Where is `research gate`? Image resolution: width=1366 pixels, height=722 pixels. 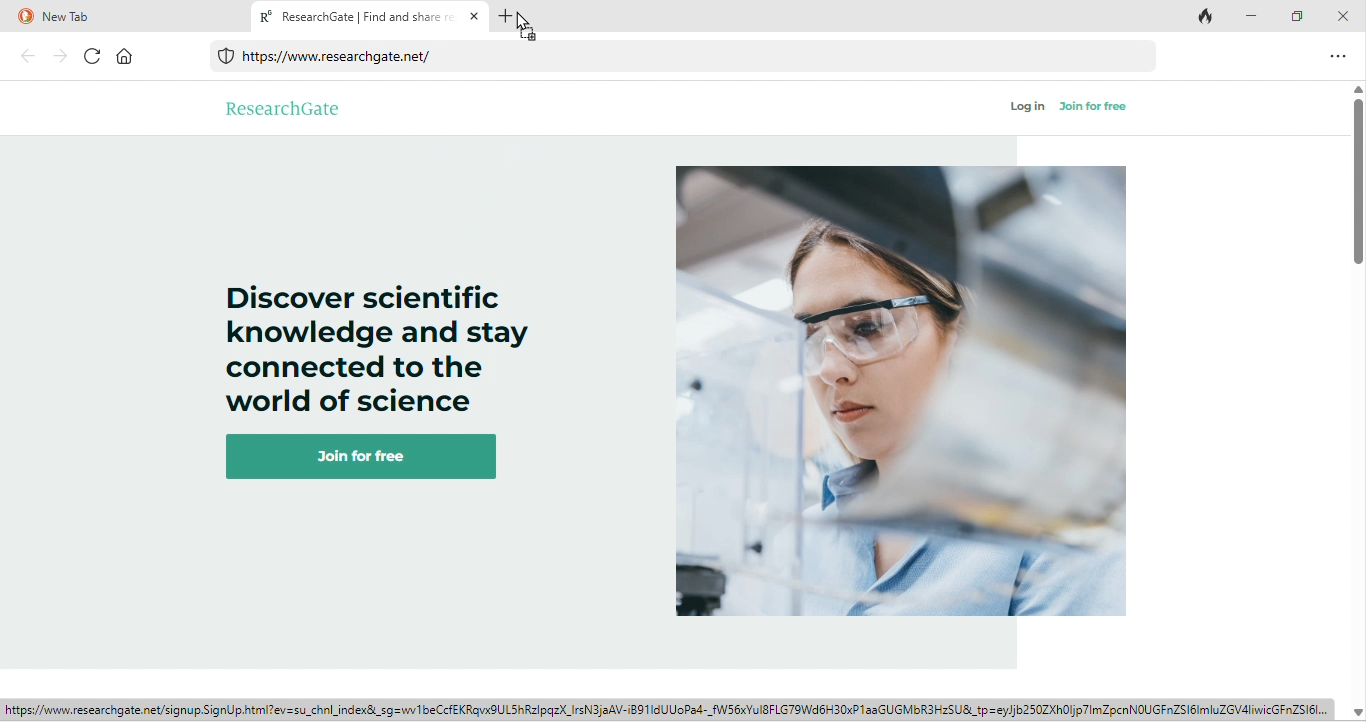 research gate is located at coordinates (284, 107).